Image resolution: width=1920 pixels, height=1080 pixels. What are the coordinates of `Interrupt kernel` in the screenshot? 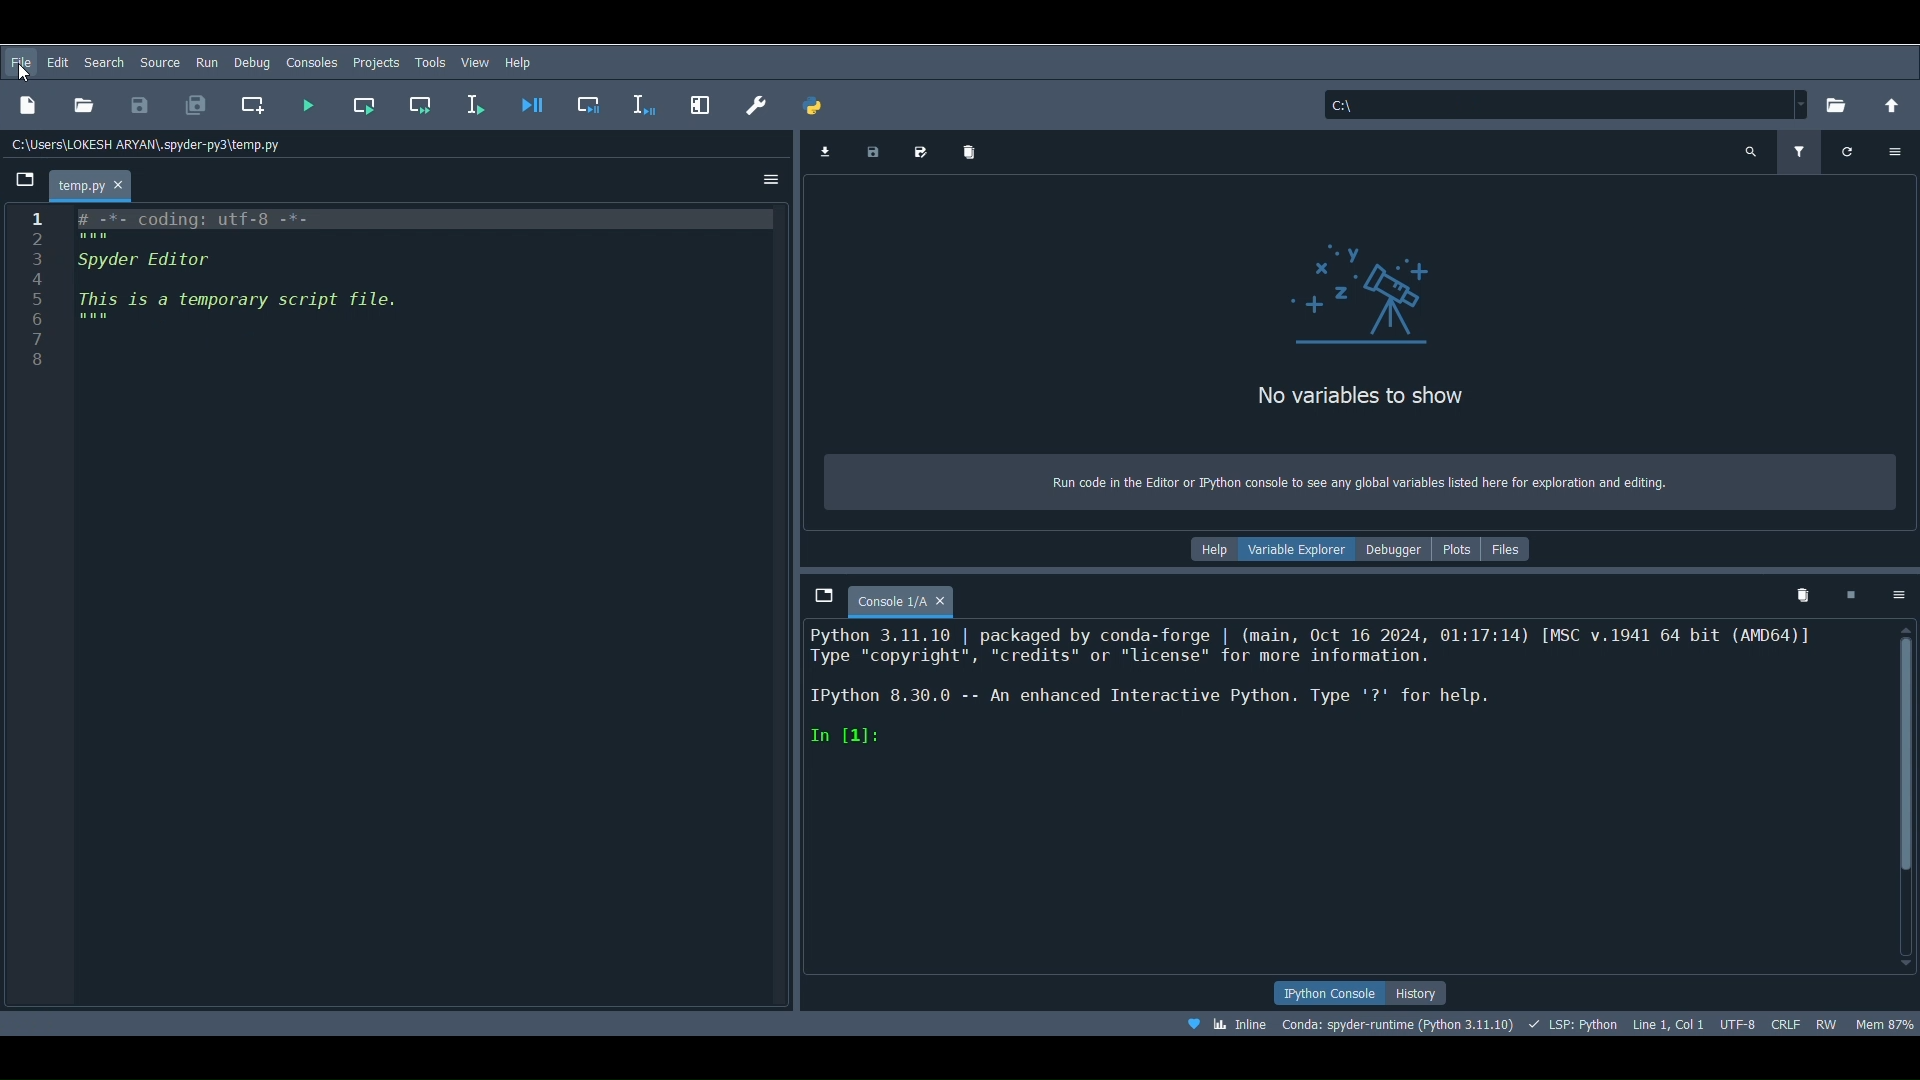 It's located at (1852, 593).